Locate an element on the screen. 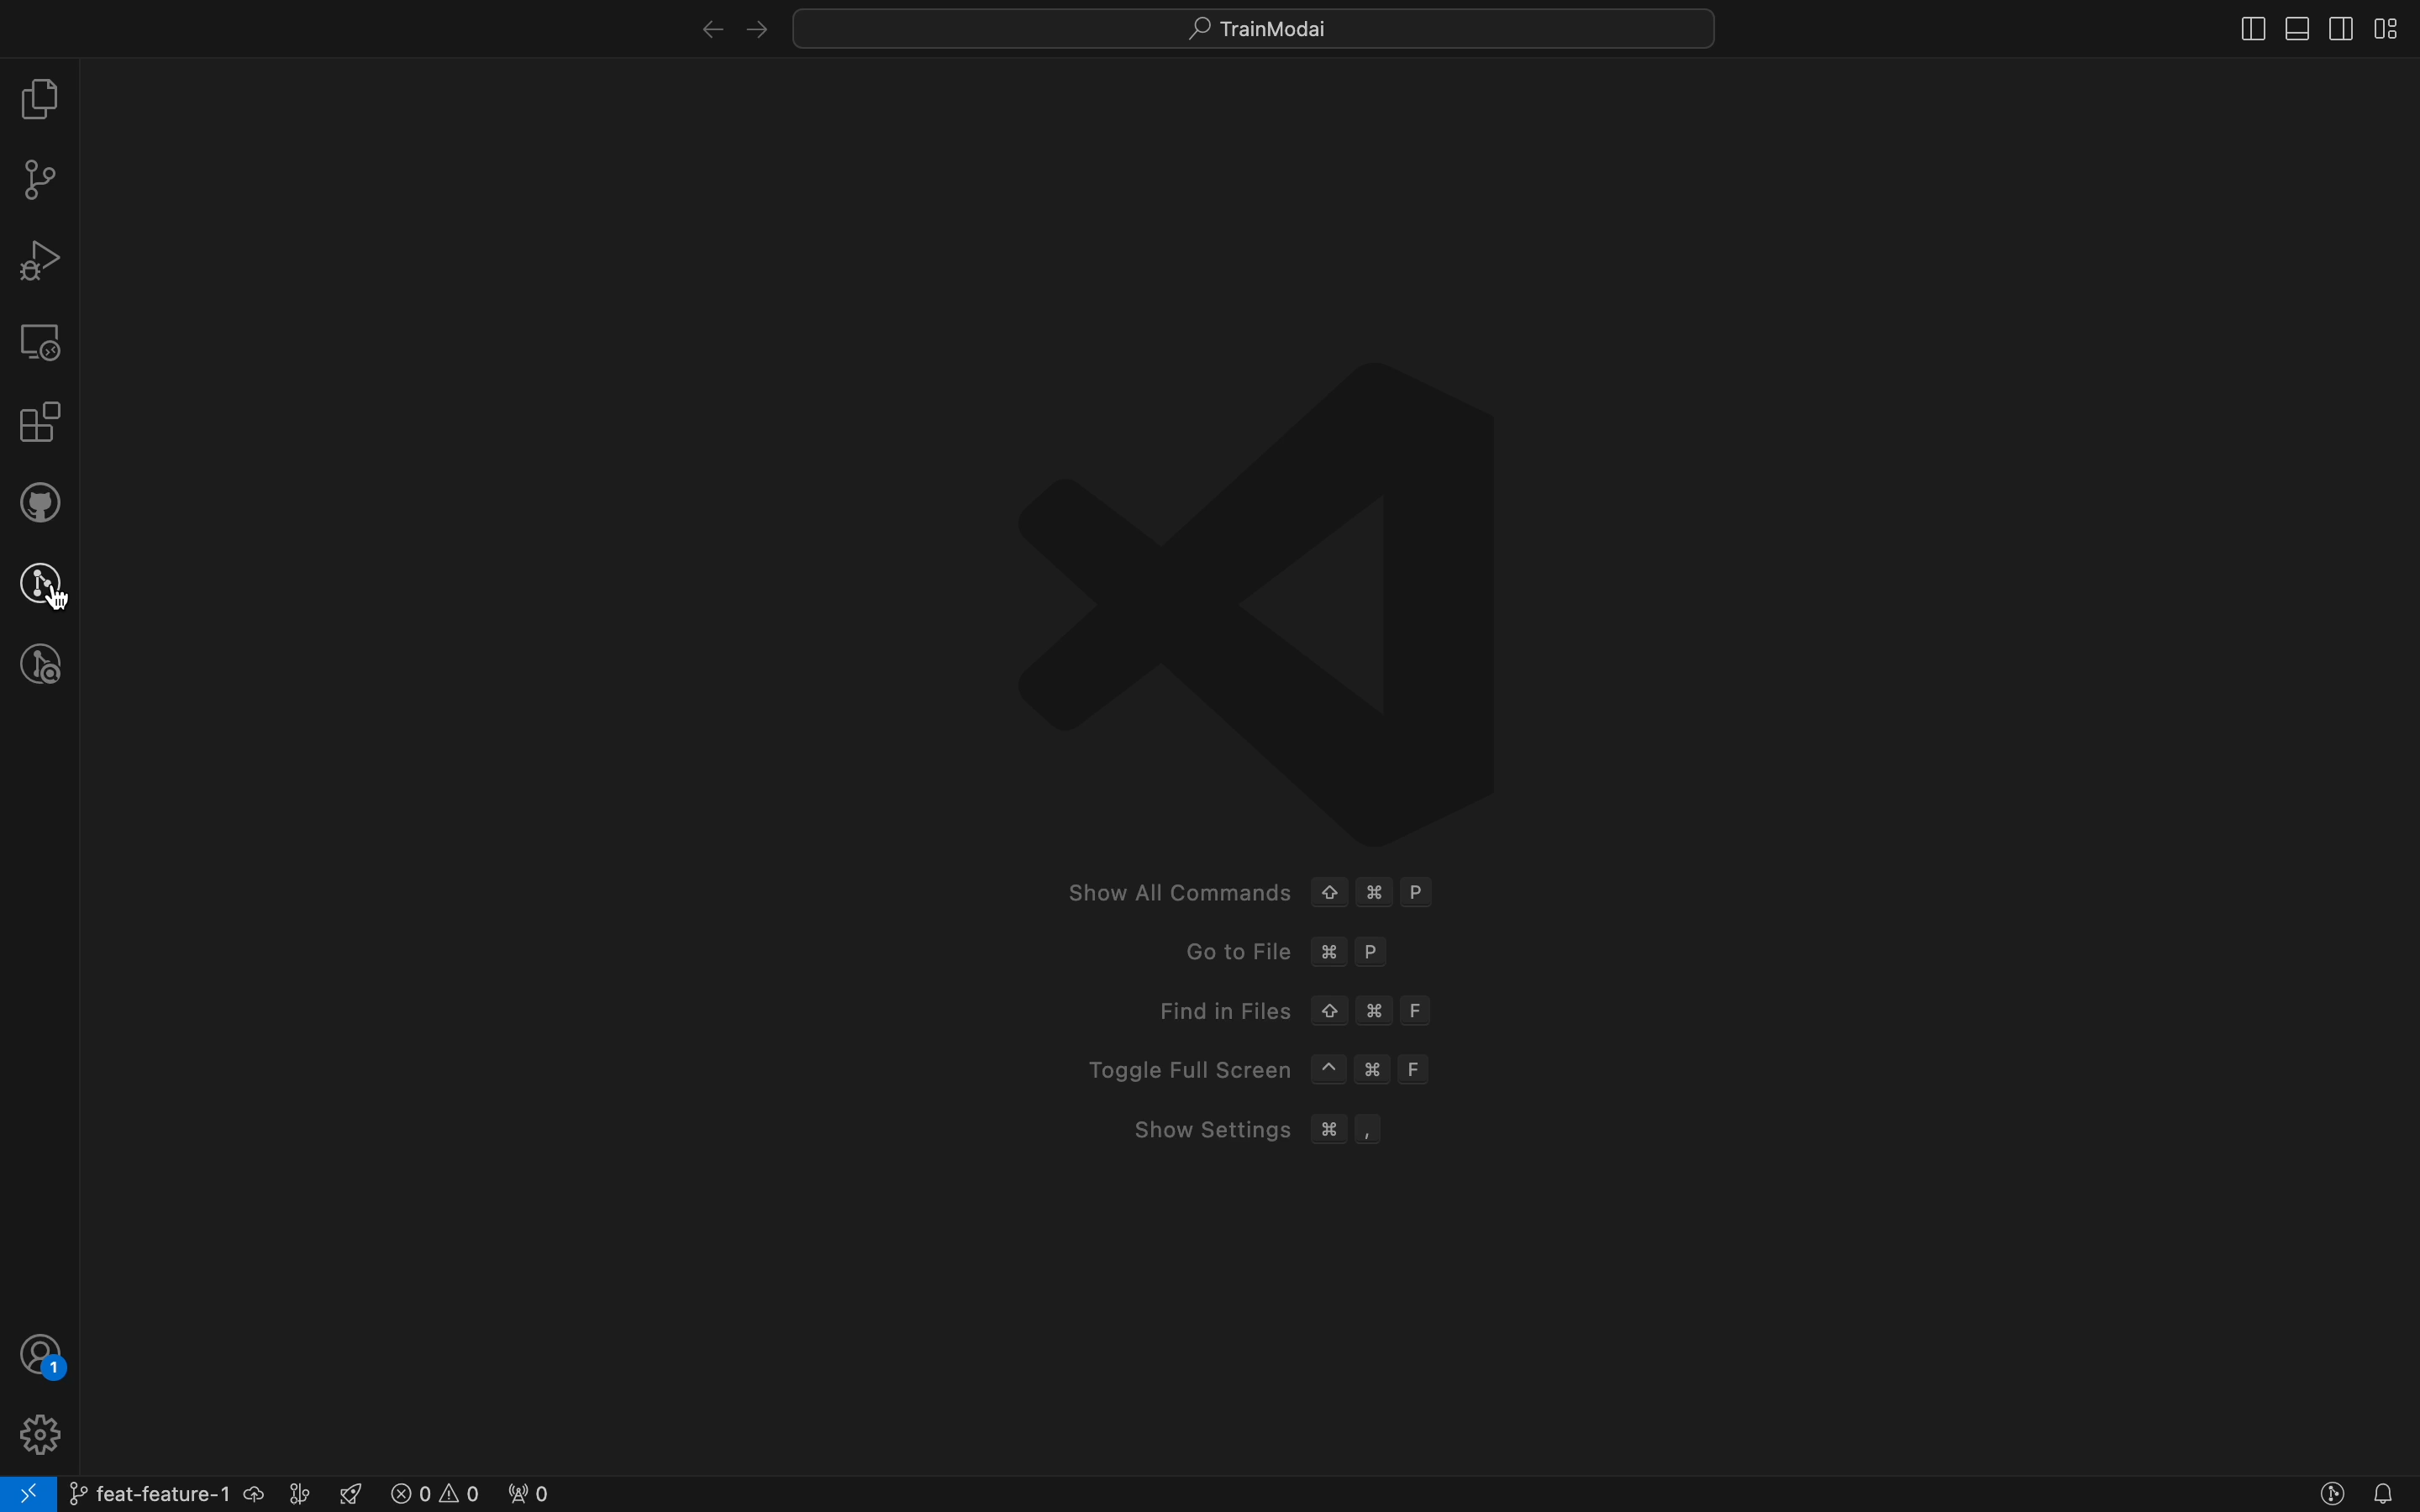  layout is located at coordinates (2393, 31).